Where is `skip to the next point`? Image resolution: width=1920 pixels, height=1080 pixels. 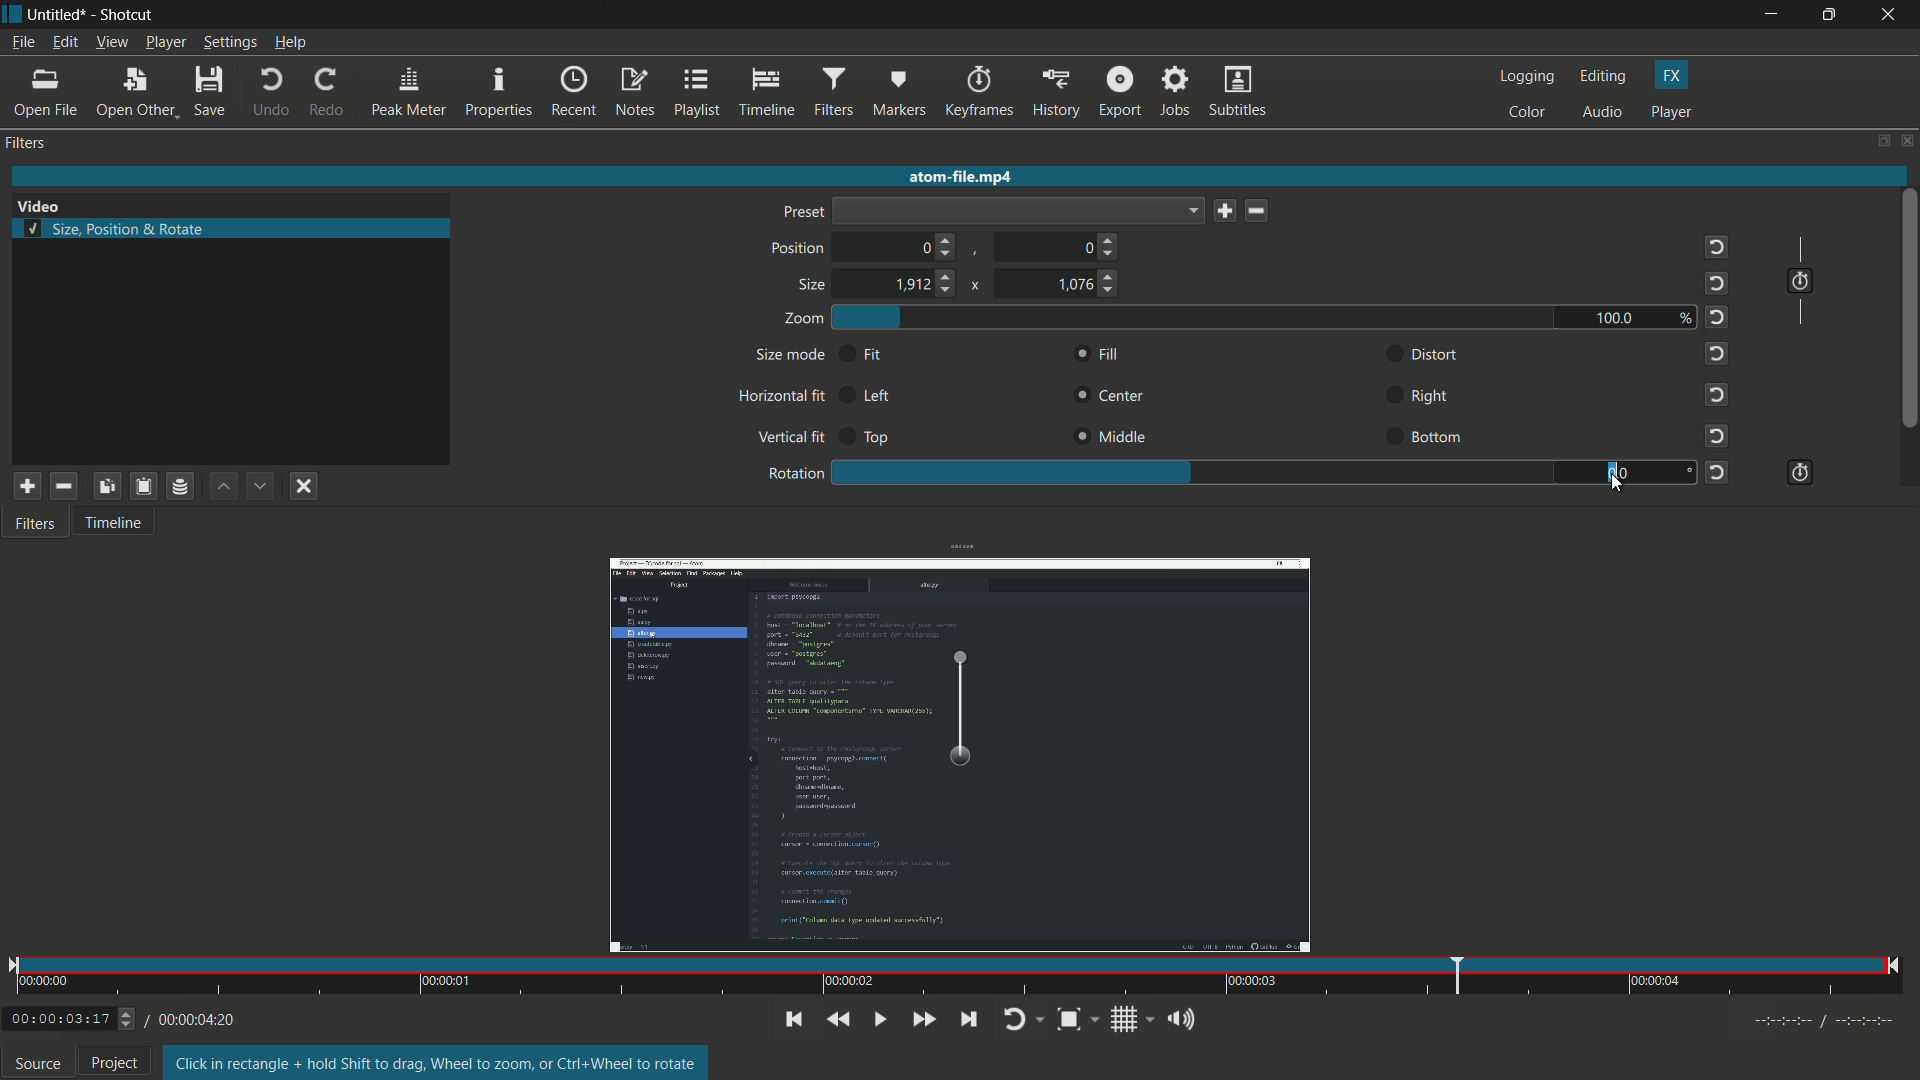 skip to the next point is located at coordinates (968, 1019).